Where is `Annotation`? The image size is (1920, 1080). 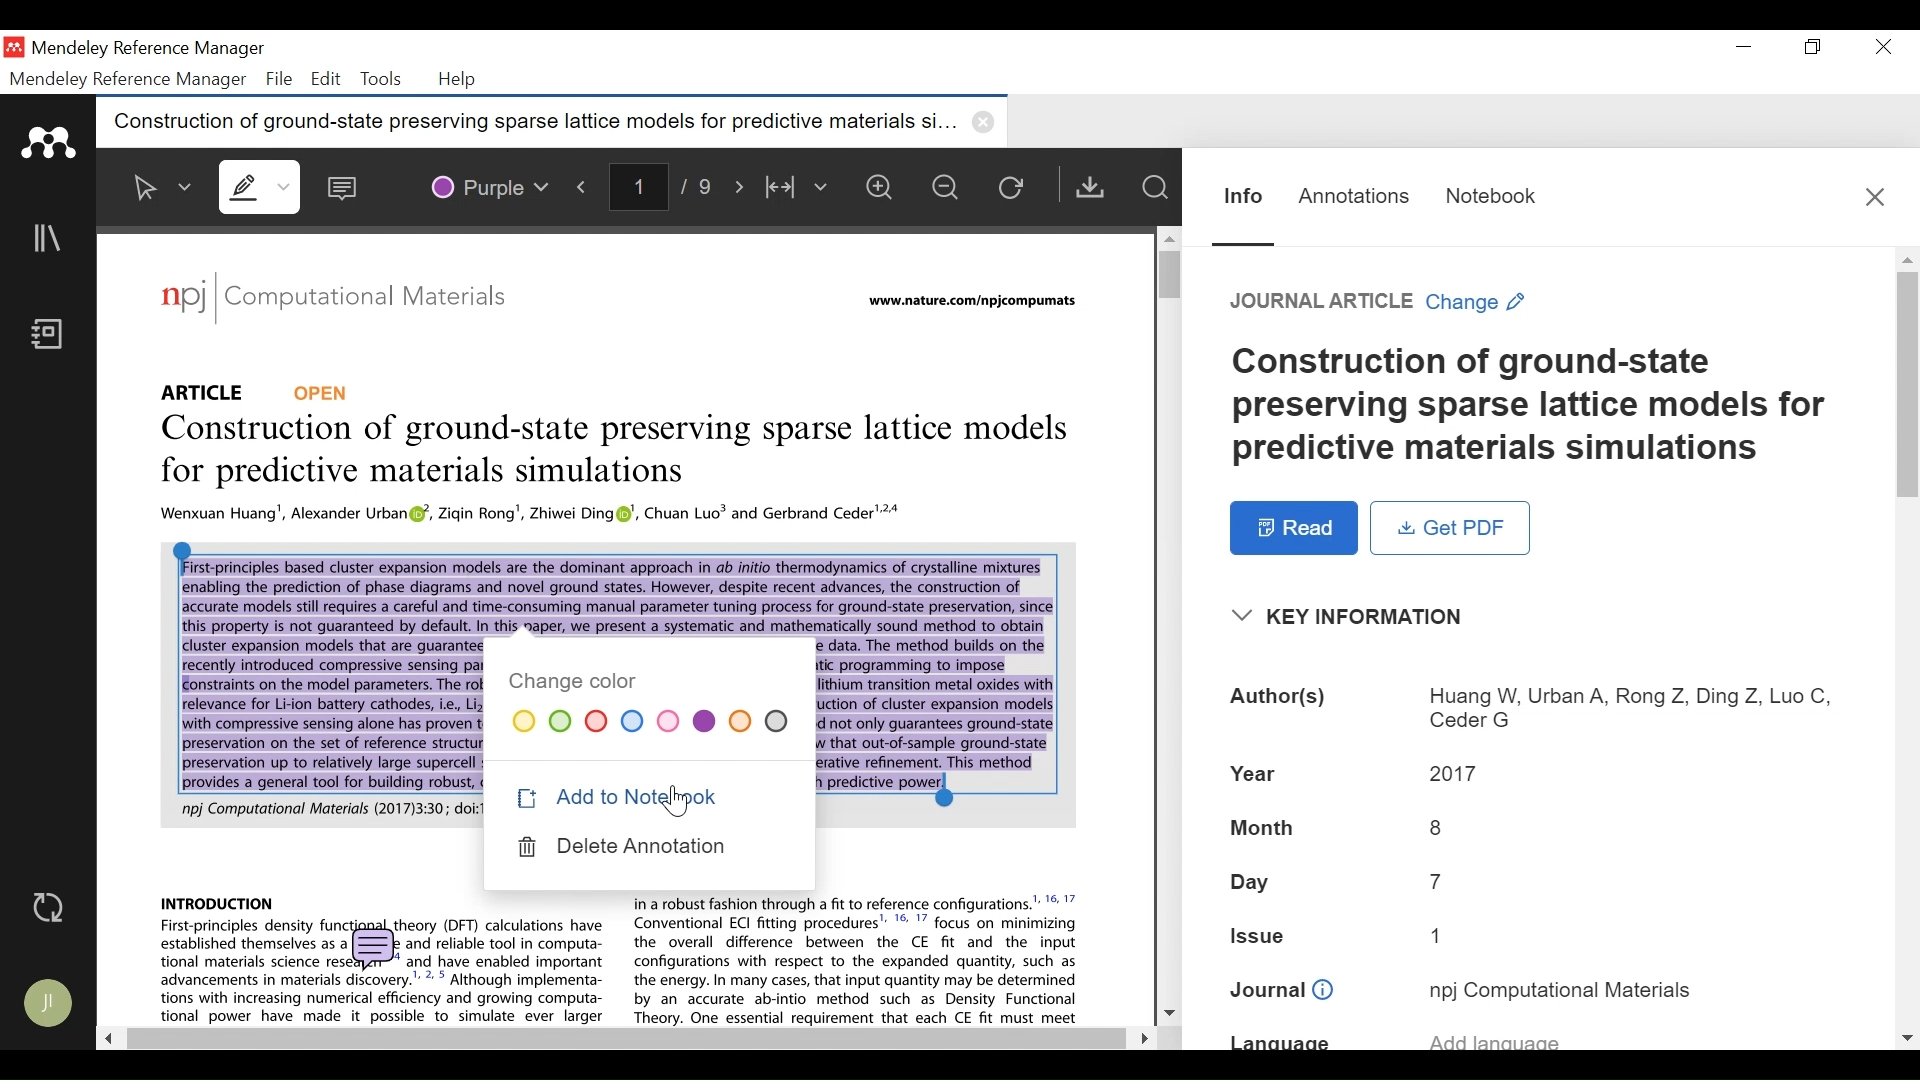 Annotation is located at coordinates (1354, 196).